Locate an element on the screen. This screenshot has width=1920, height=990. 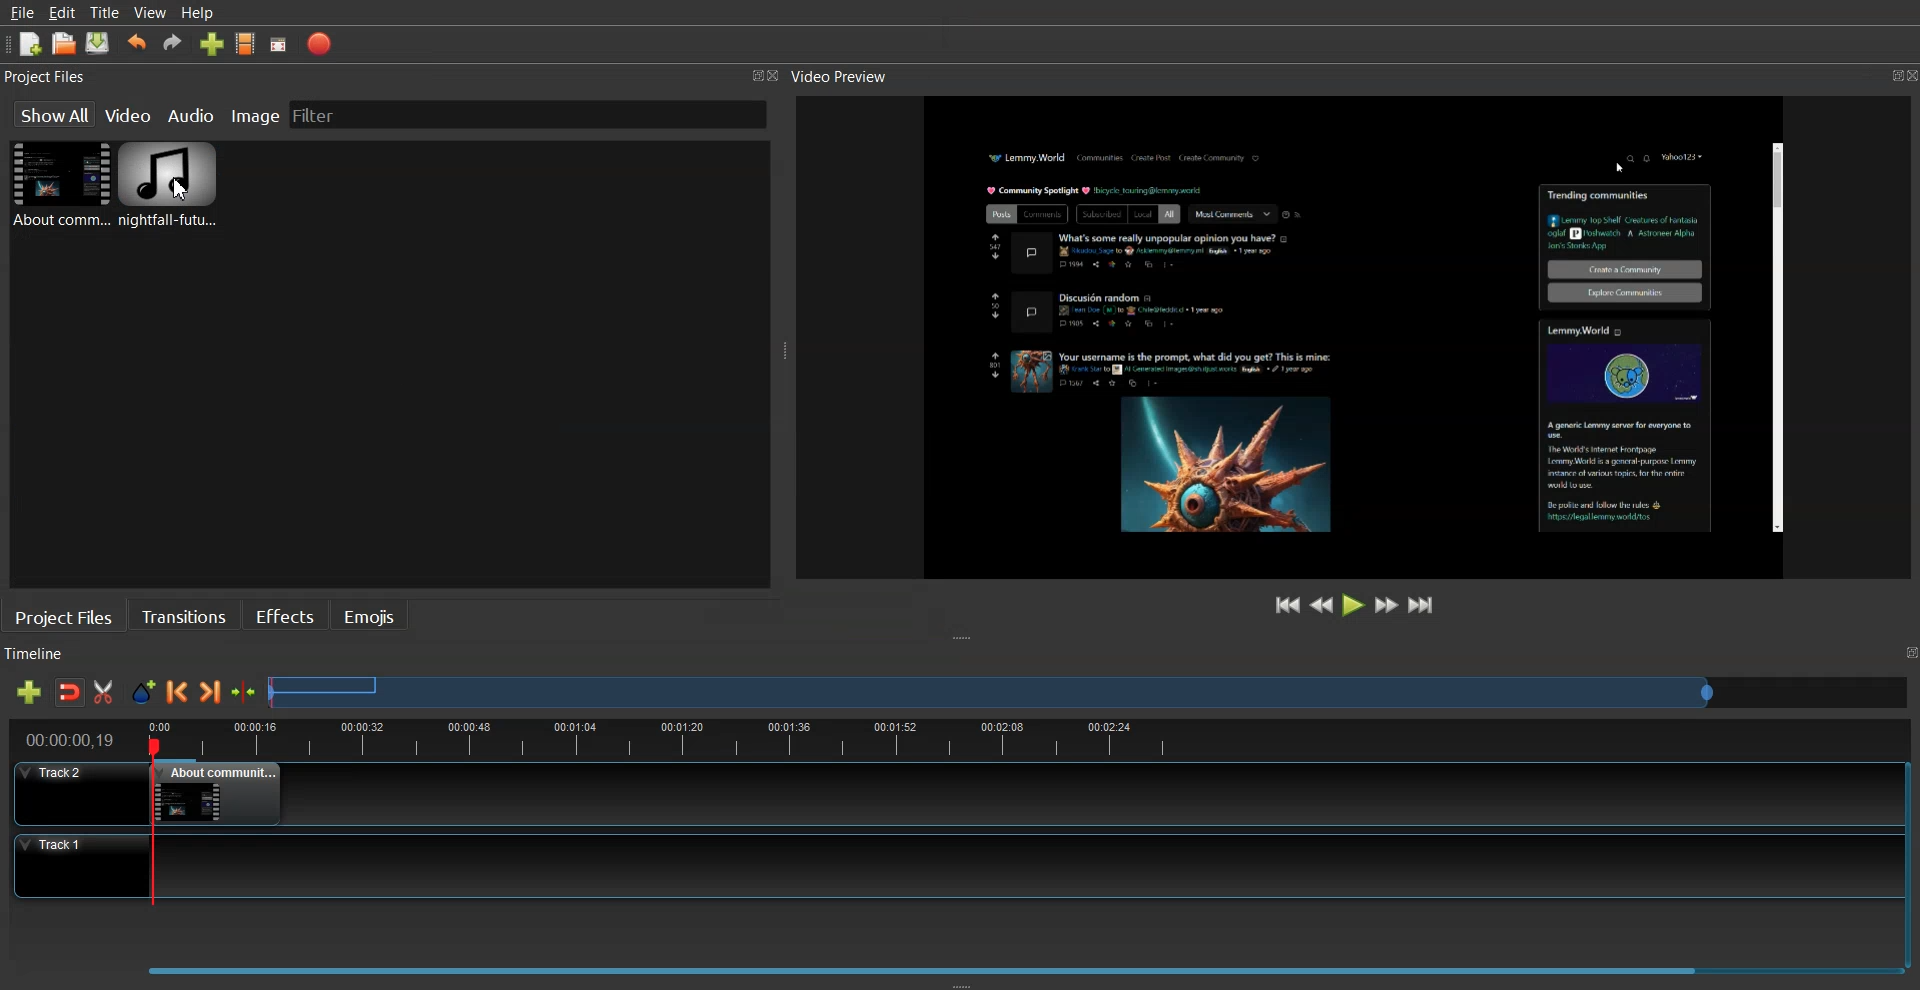
Track 1 is located at coordinates (944, 866).